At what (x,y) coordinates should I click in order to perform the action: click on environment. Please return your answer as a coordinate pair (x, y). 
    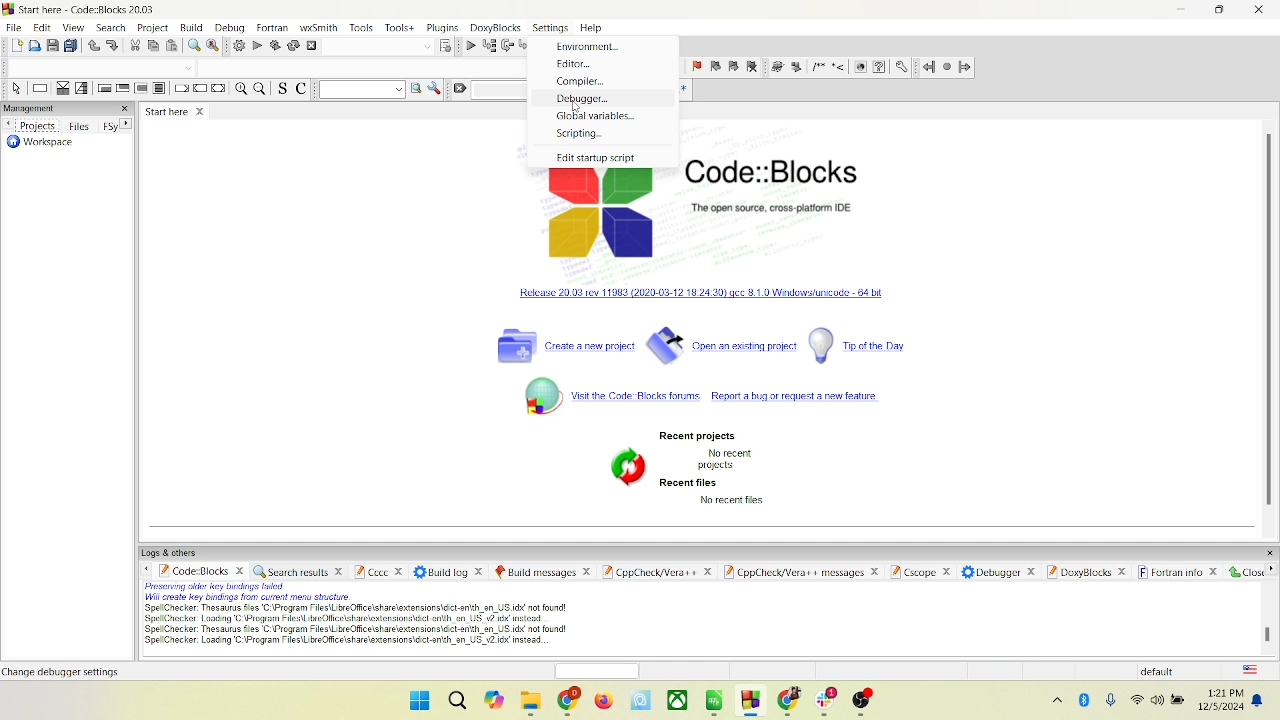
    Looking at the image, I should click on (588, 47).